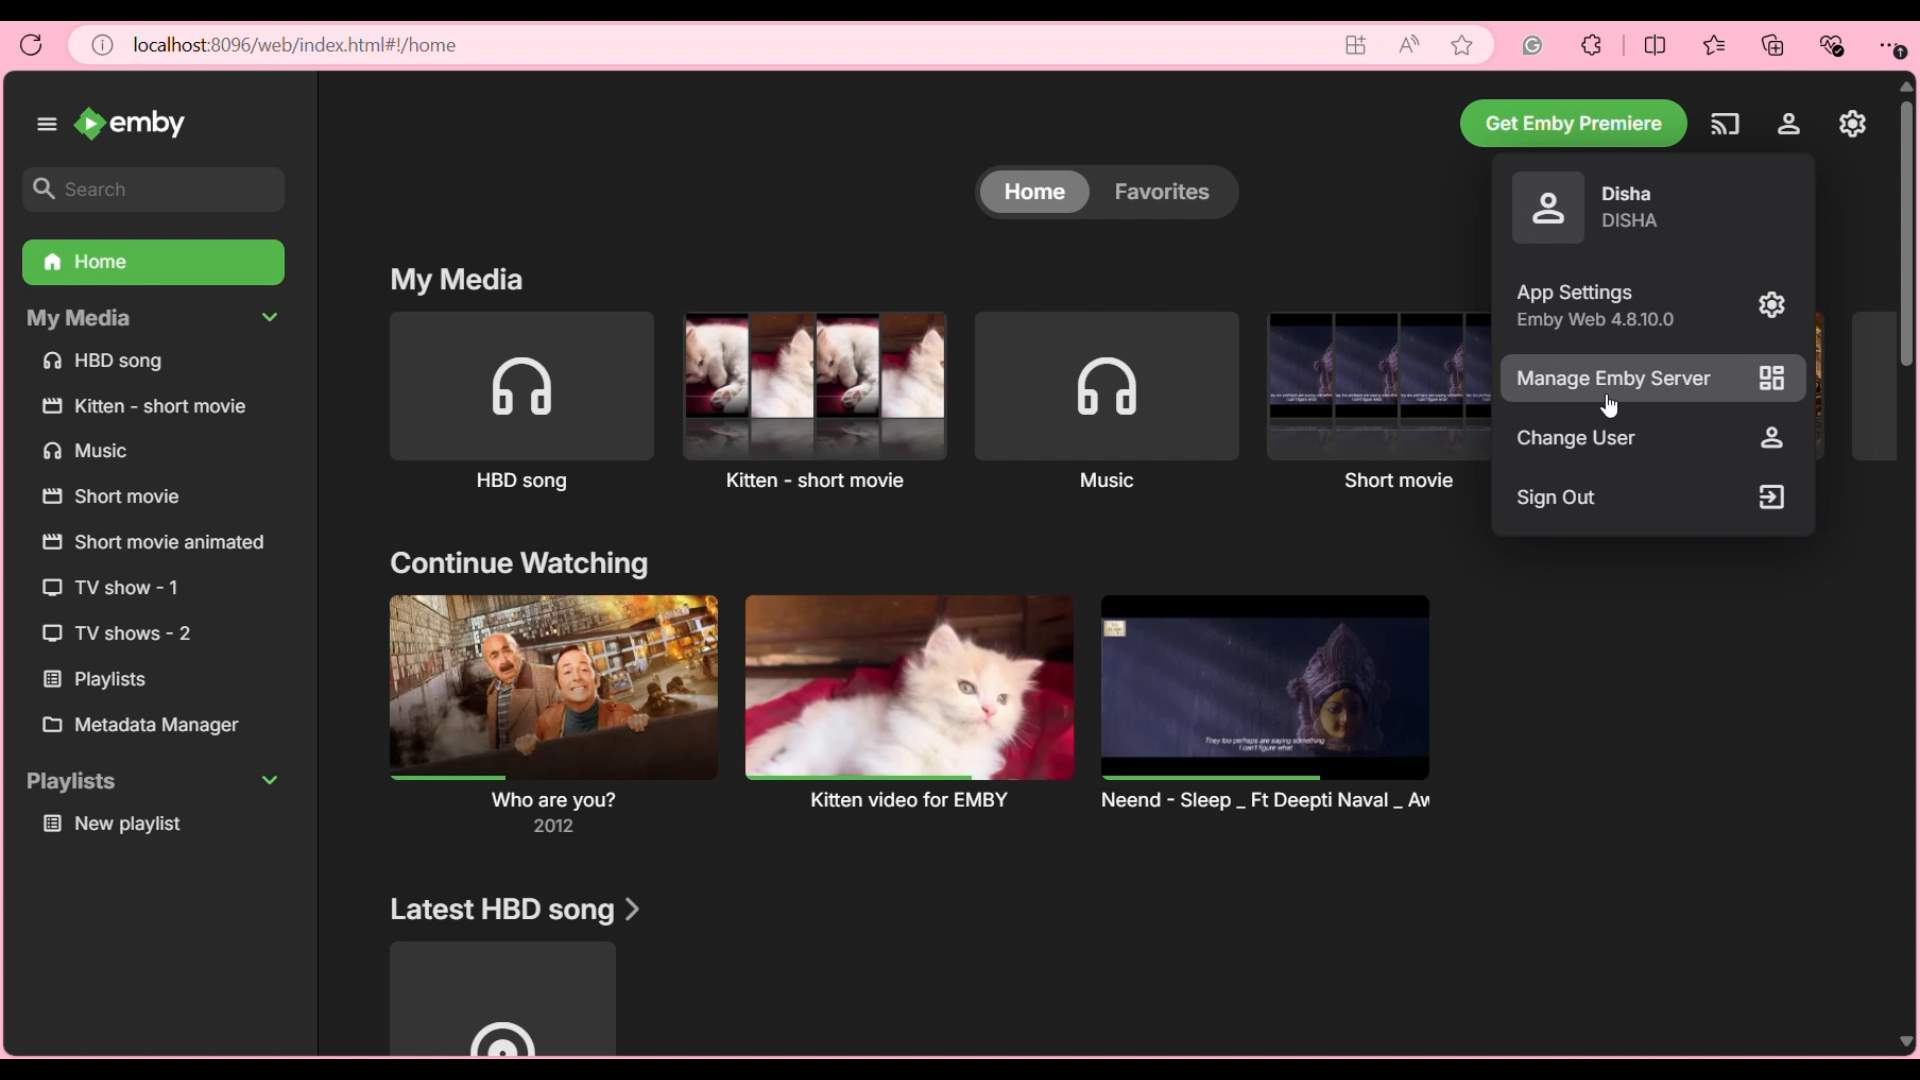  Describe the element at coordinates (80, 321) in the screenshot. I see `my media` at that location.